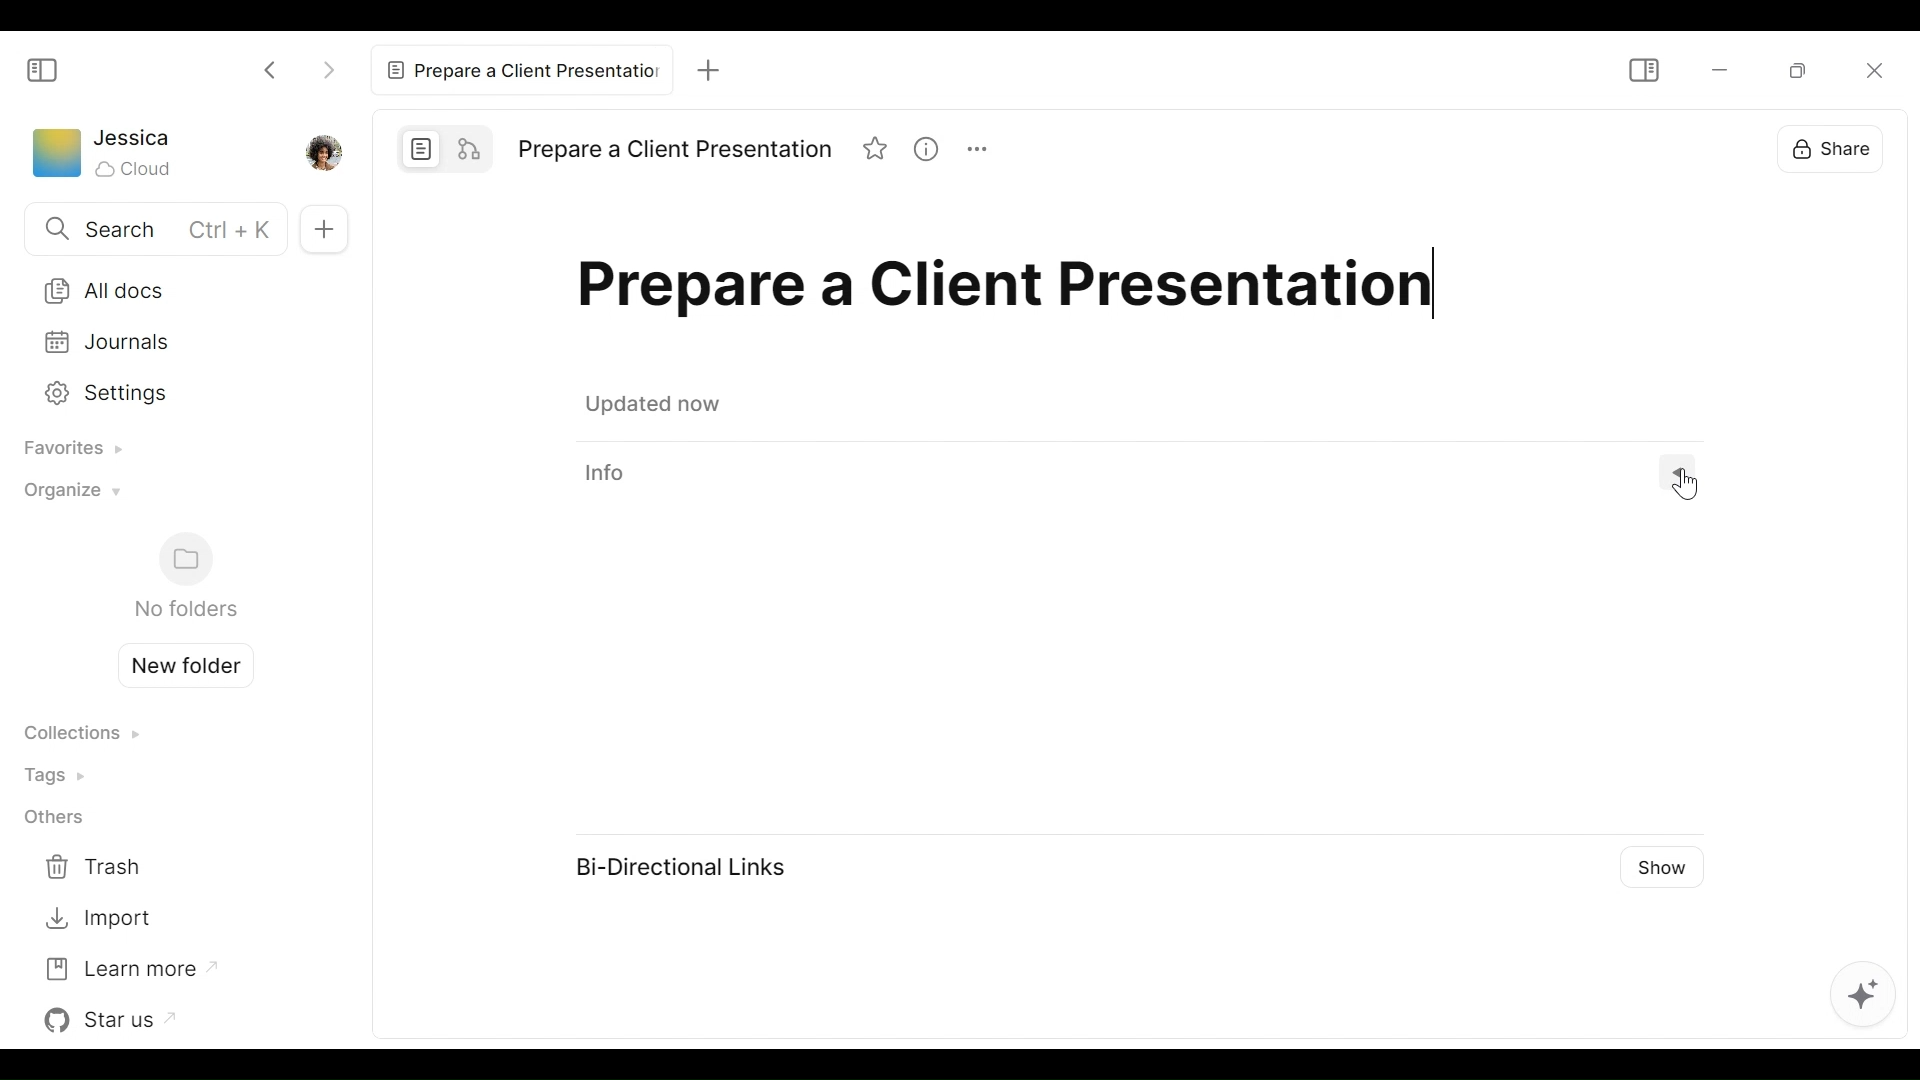 The height and width of the screenshot is (1080, 1920). Describe the element at coordinates (55, 157) in the screenshot. I see `Workspace` at that location.